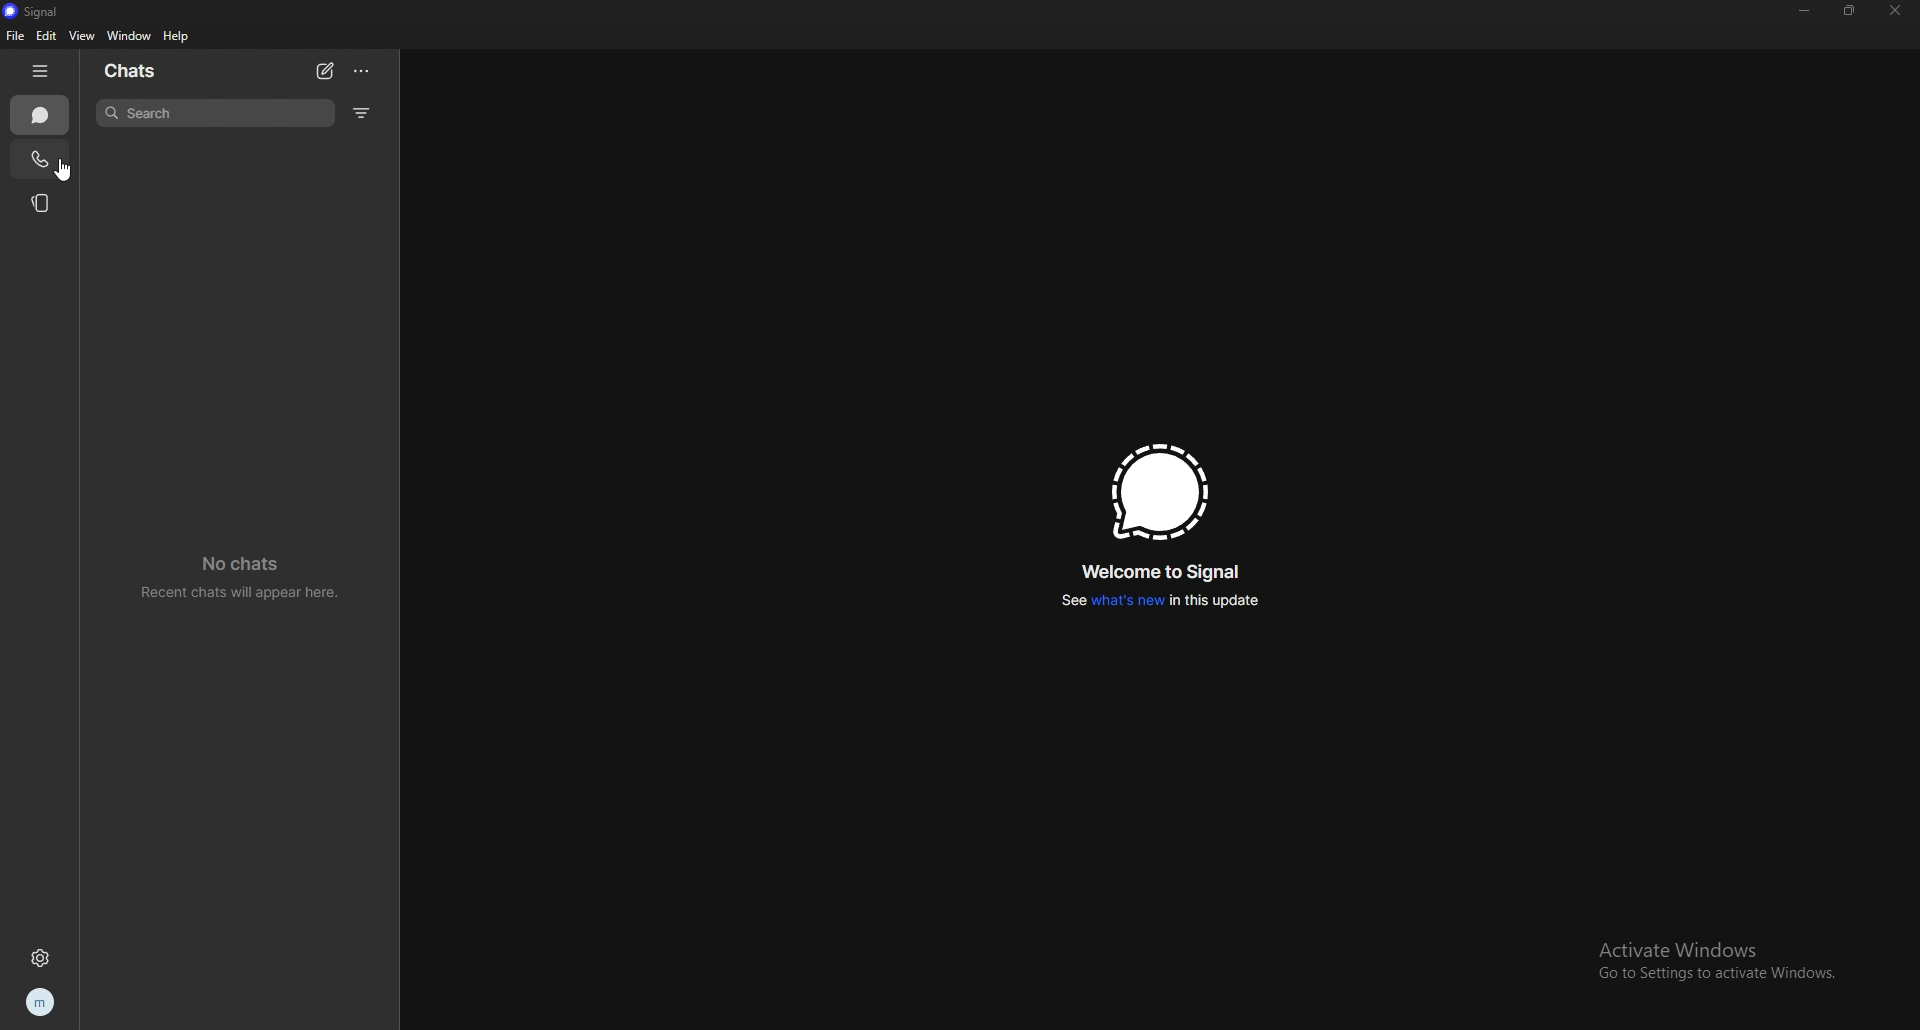 The height and width of the screenshot is (1030, 1920). What do you see at coordinates (214, 112) in the screenshot?
I see `search` at bounding box center [214, 112].